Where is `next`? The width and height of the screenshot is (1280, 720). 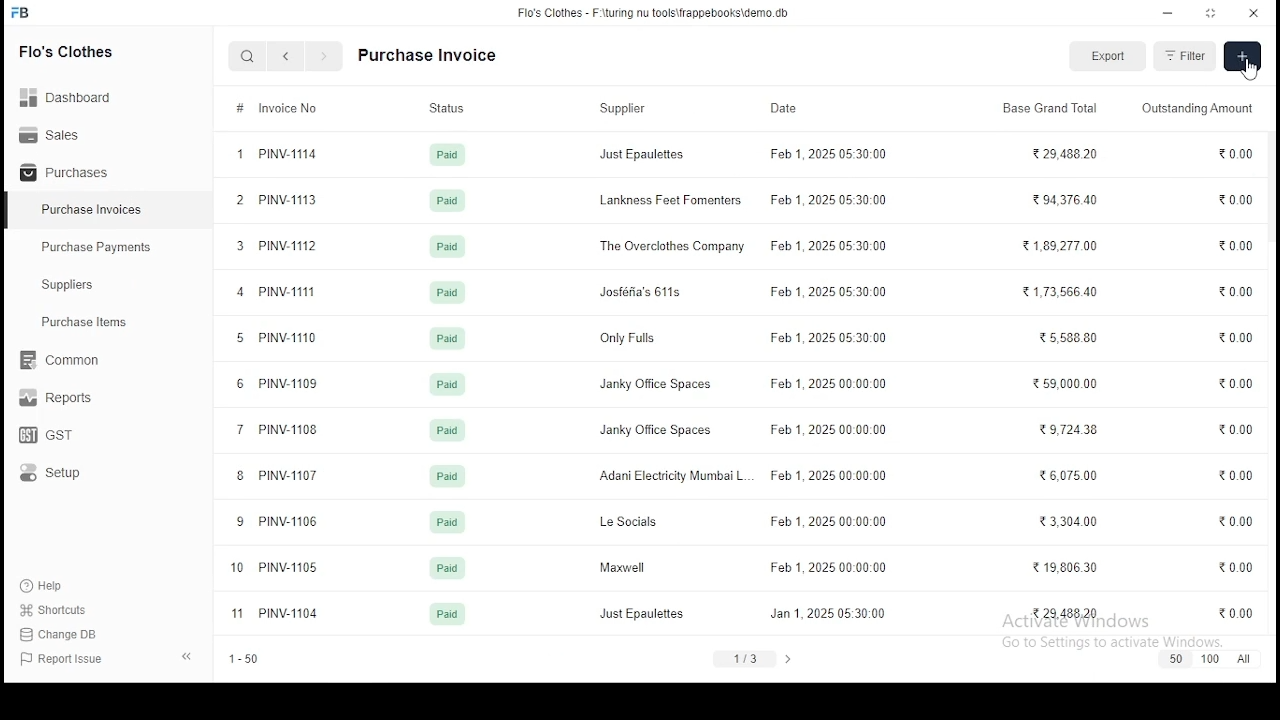 next is located at coordinates (324, 58).